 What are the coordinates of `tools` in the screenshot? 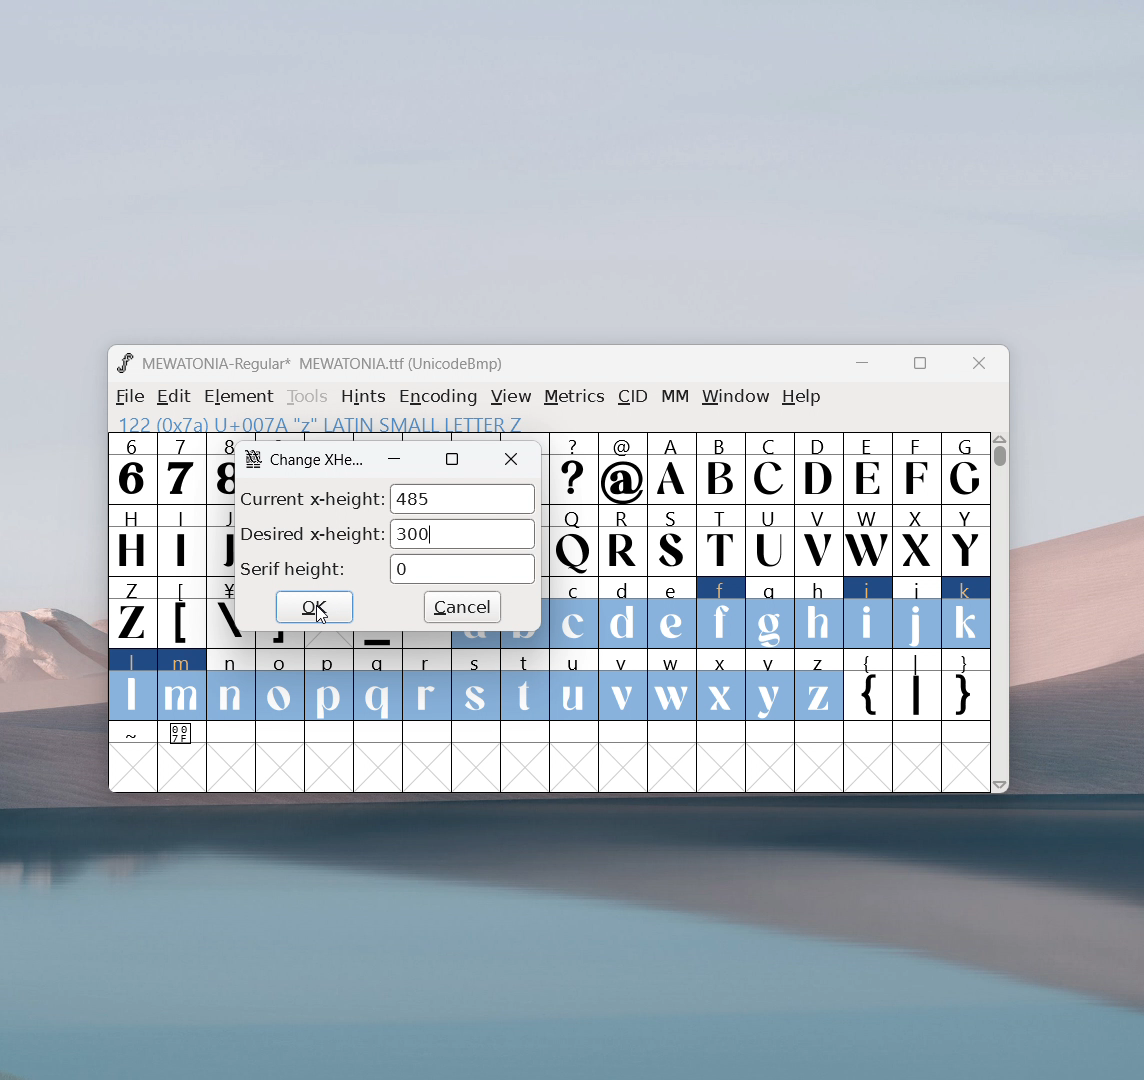 It's located at (308, 397).